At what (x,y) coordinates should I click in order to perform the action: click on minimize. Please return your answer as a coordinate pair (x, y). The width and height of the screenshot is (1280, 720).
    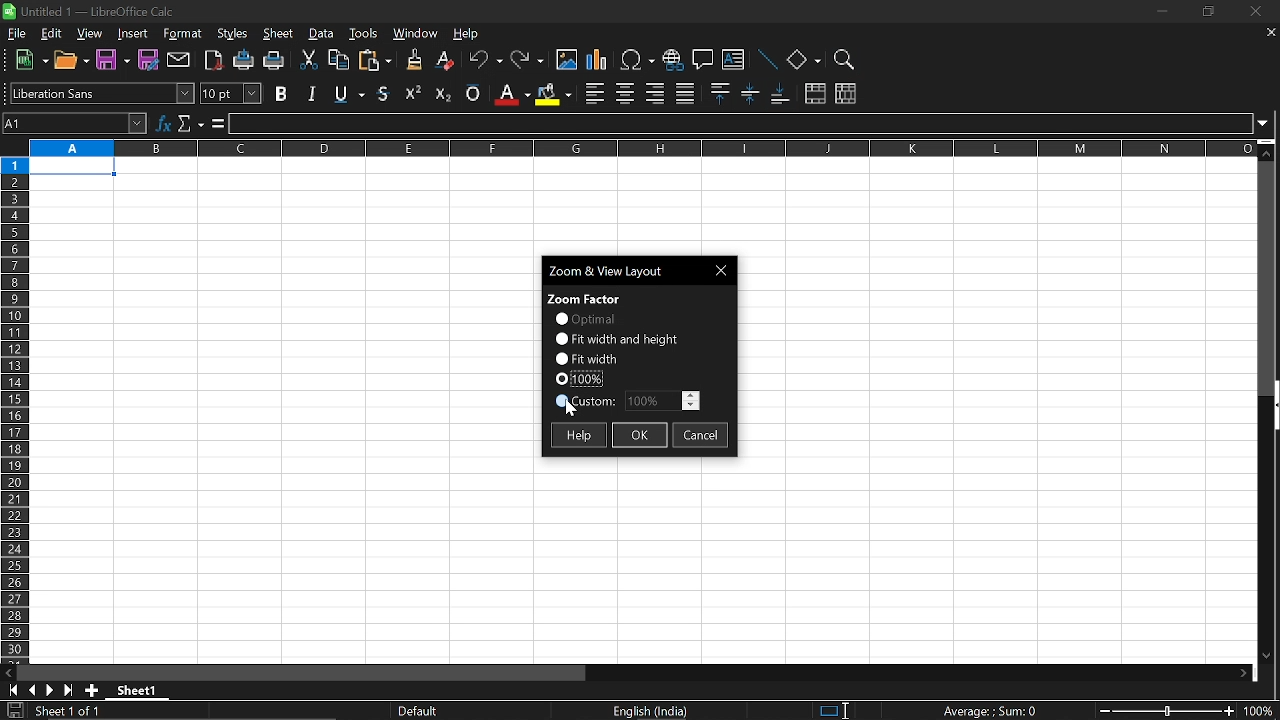
    Looking at the image, I should click on (1160, 11).